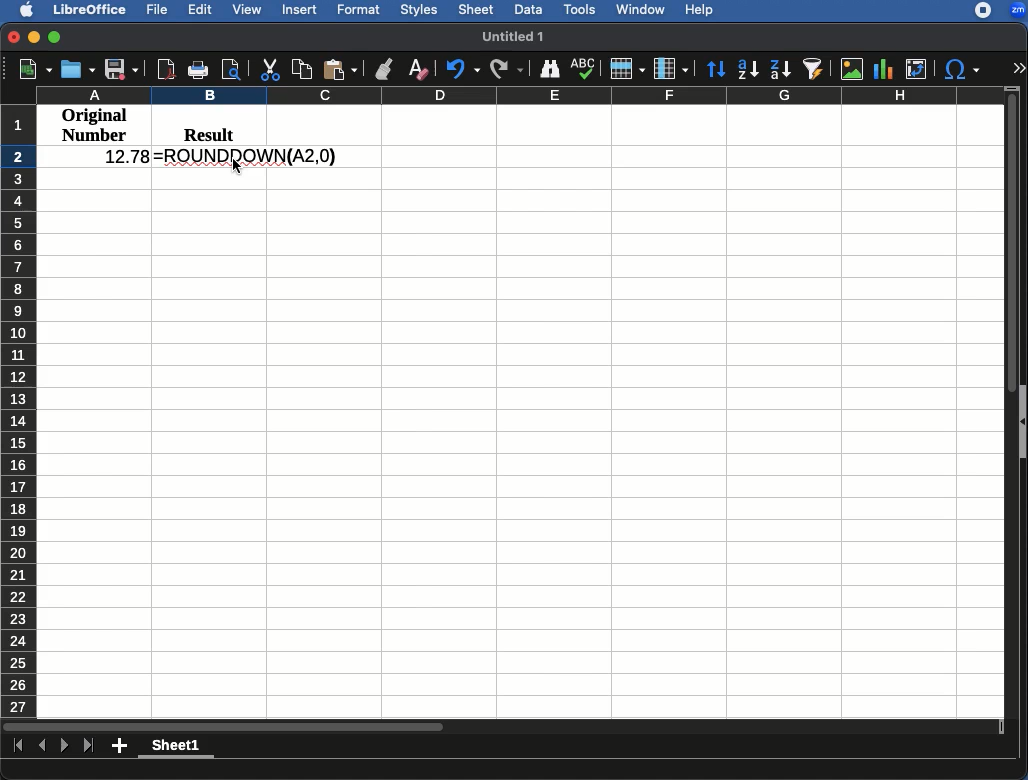  I want to click on Clone formatting, so click(382, 69).